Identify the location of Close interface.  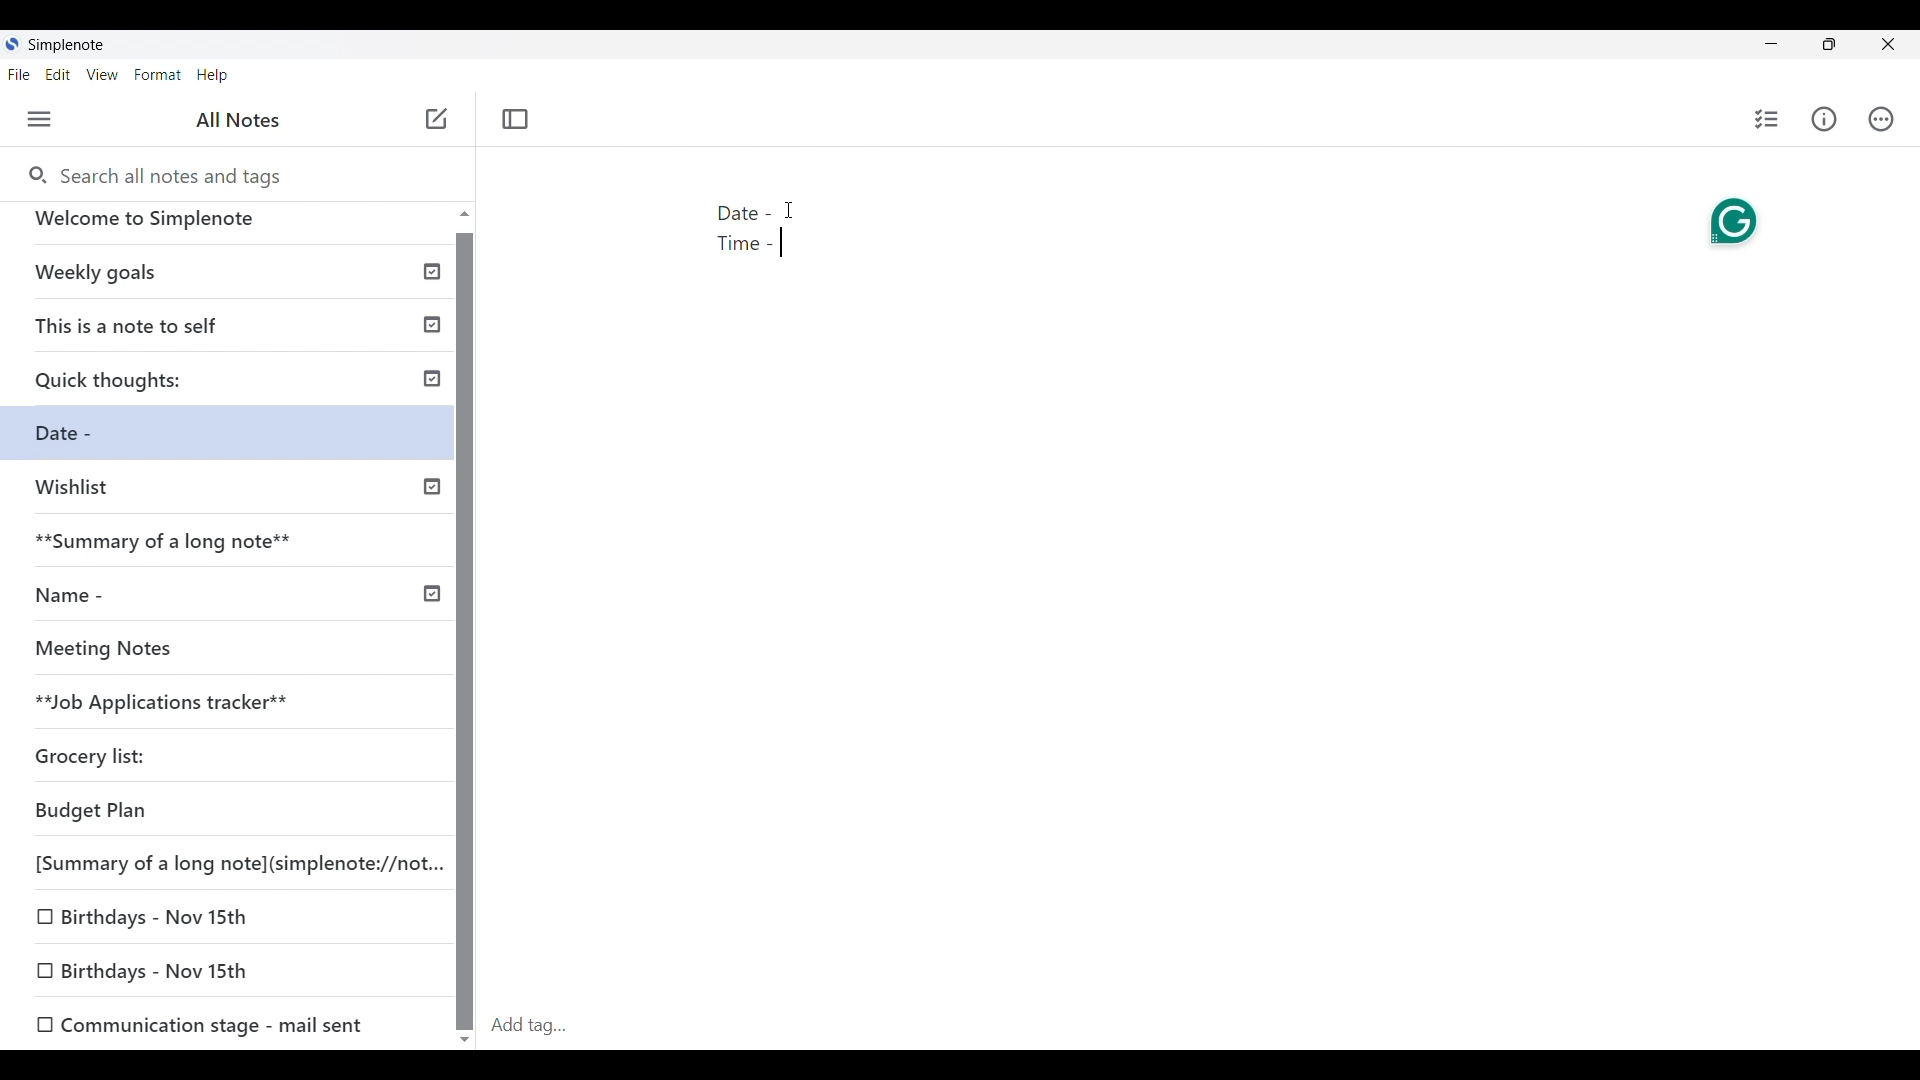
(1888, 44).